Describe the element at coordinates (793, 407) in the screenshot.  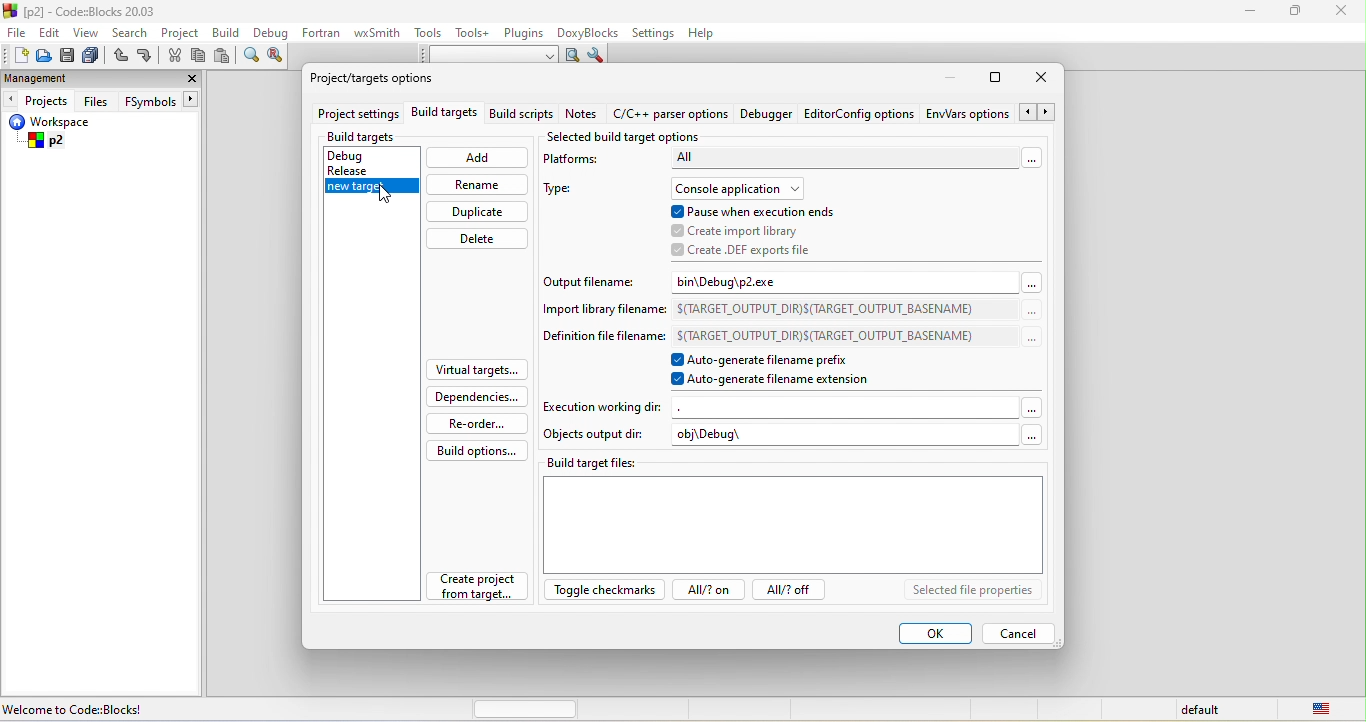
I see `execution working dir` at that location.